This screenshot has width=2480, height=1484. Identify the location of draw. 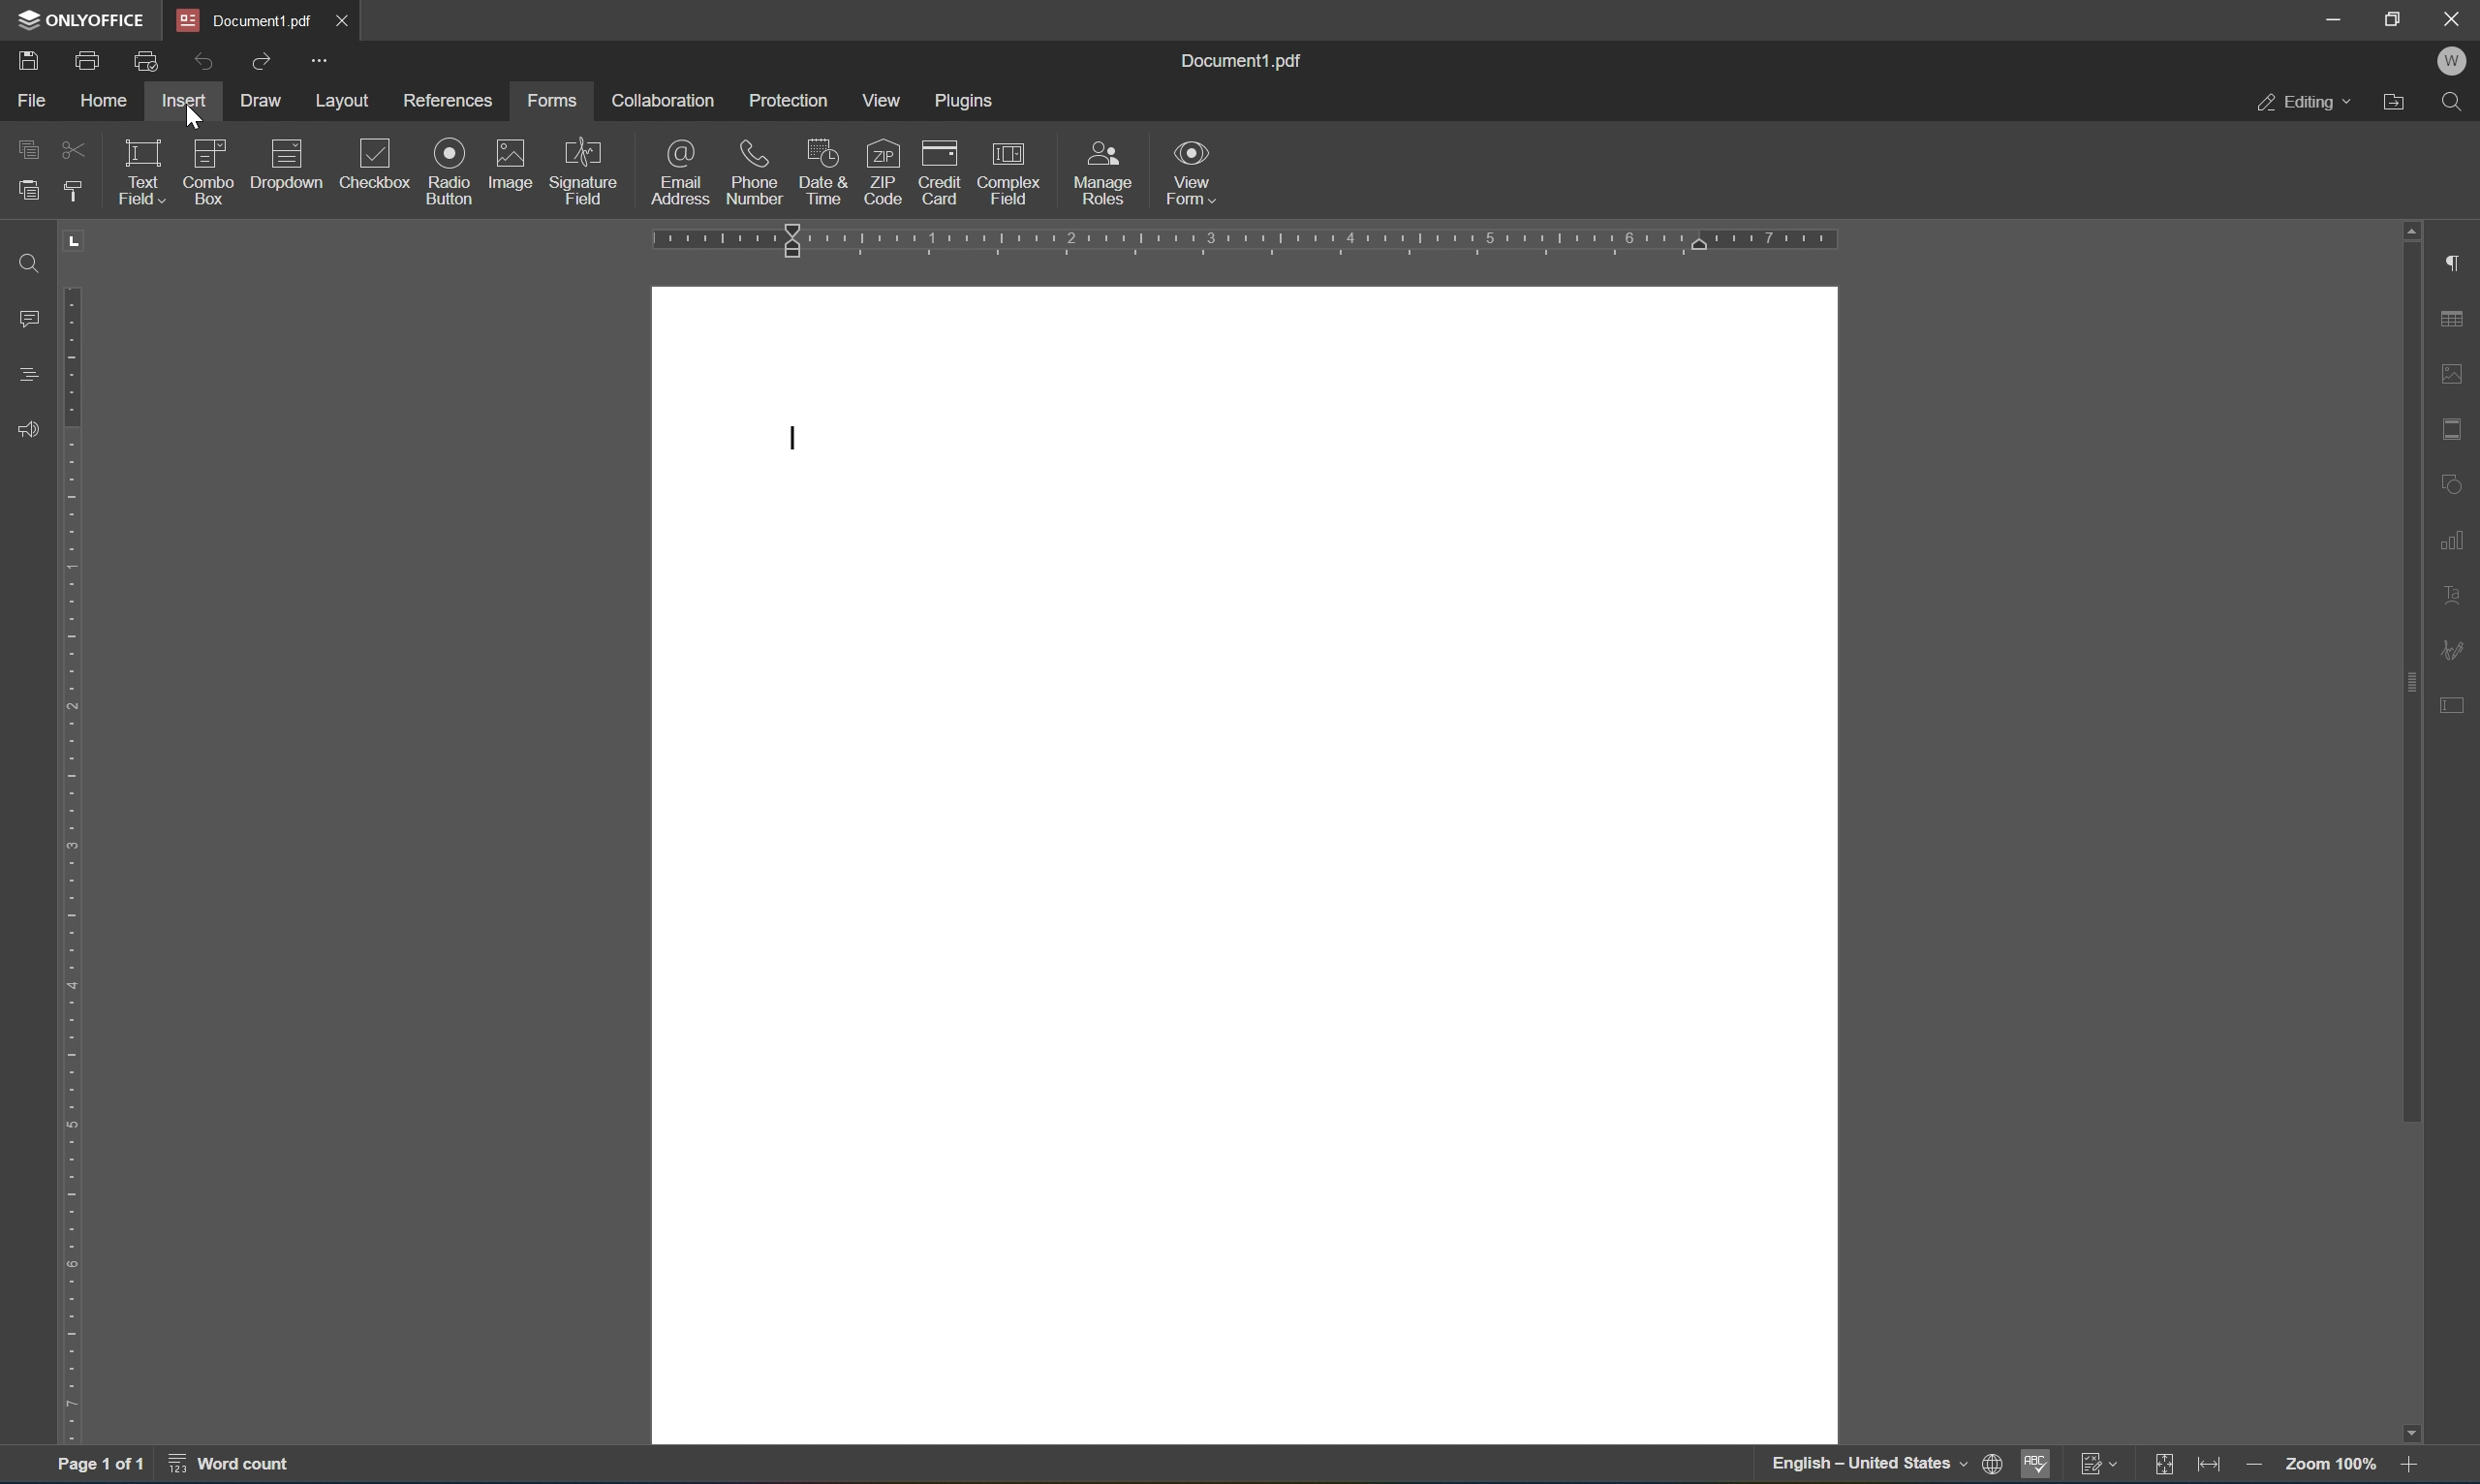
(270, 101).